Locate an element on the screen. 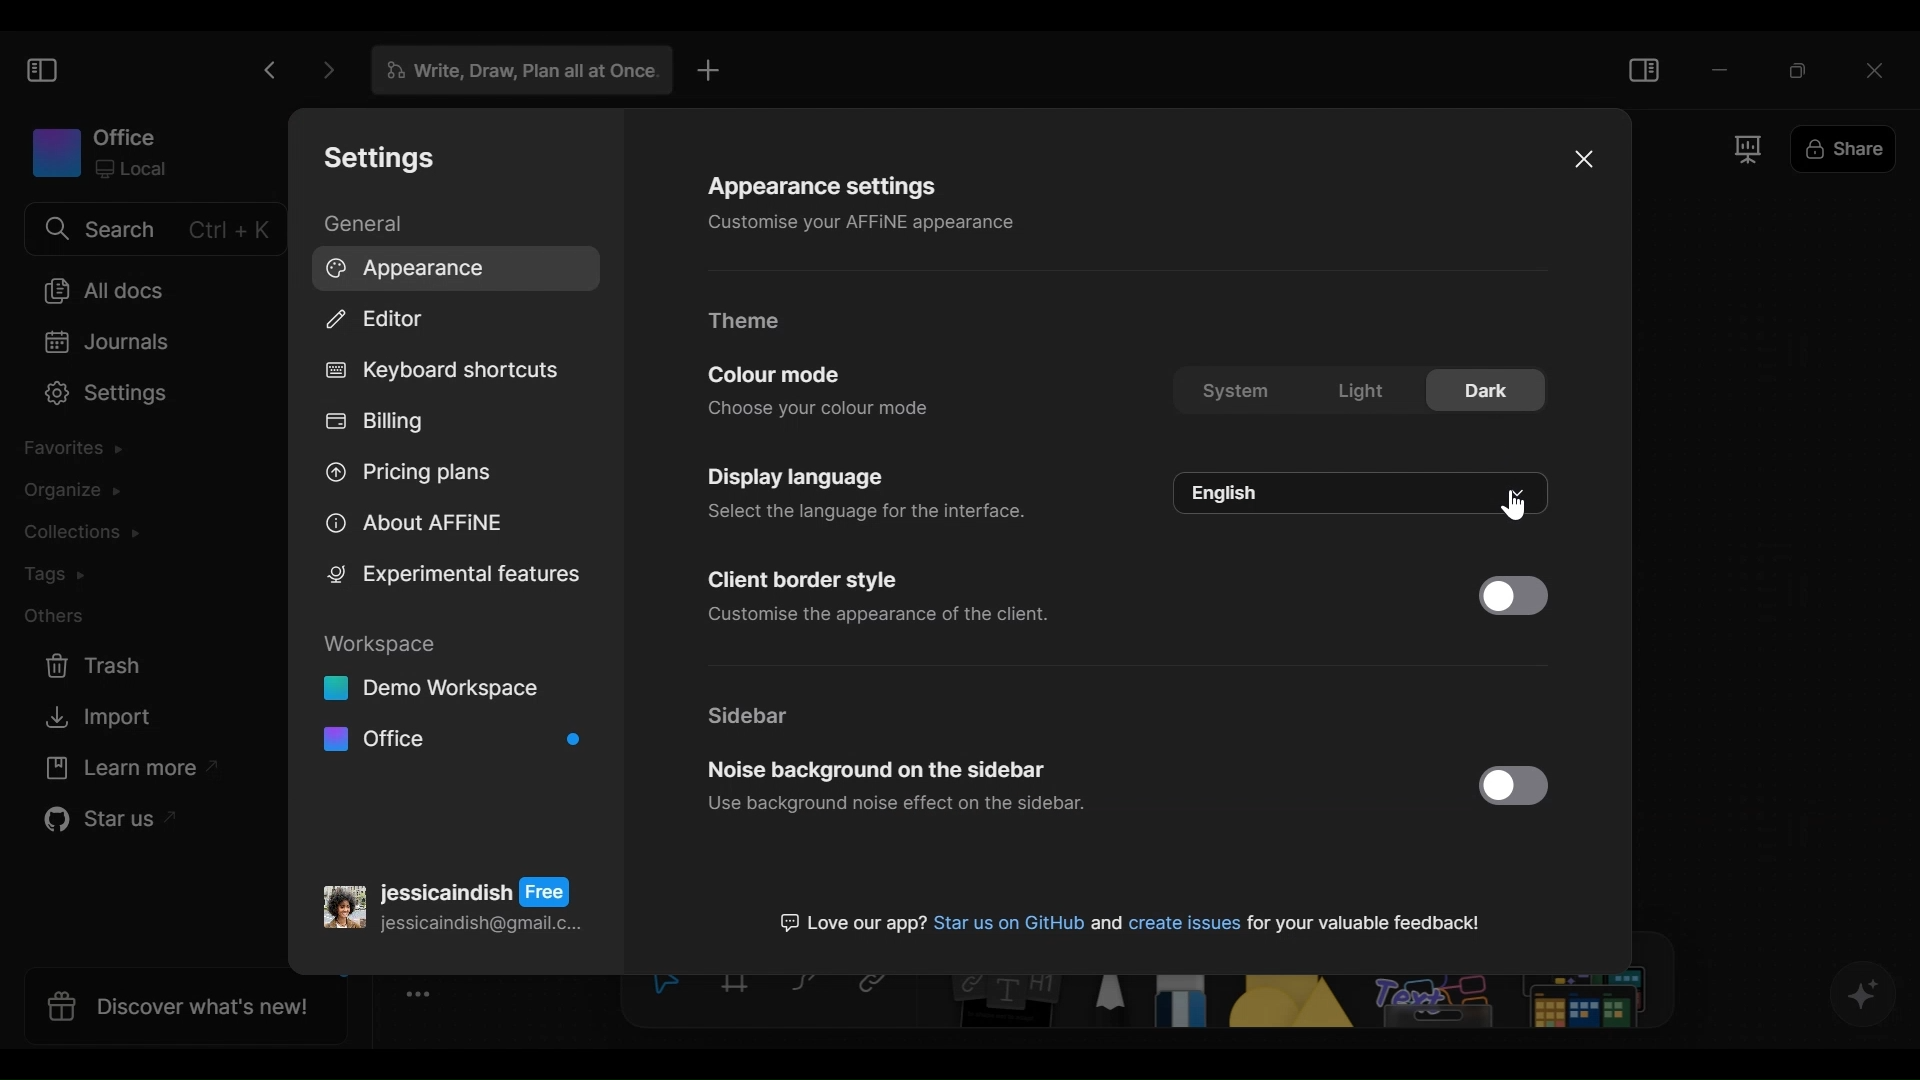 This screenshot has width=1920, height=1080. Trash is located at coordinates (100, 666).